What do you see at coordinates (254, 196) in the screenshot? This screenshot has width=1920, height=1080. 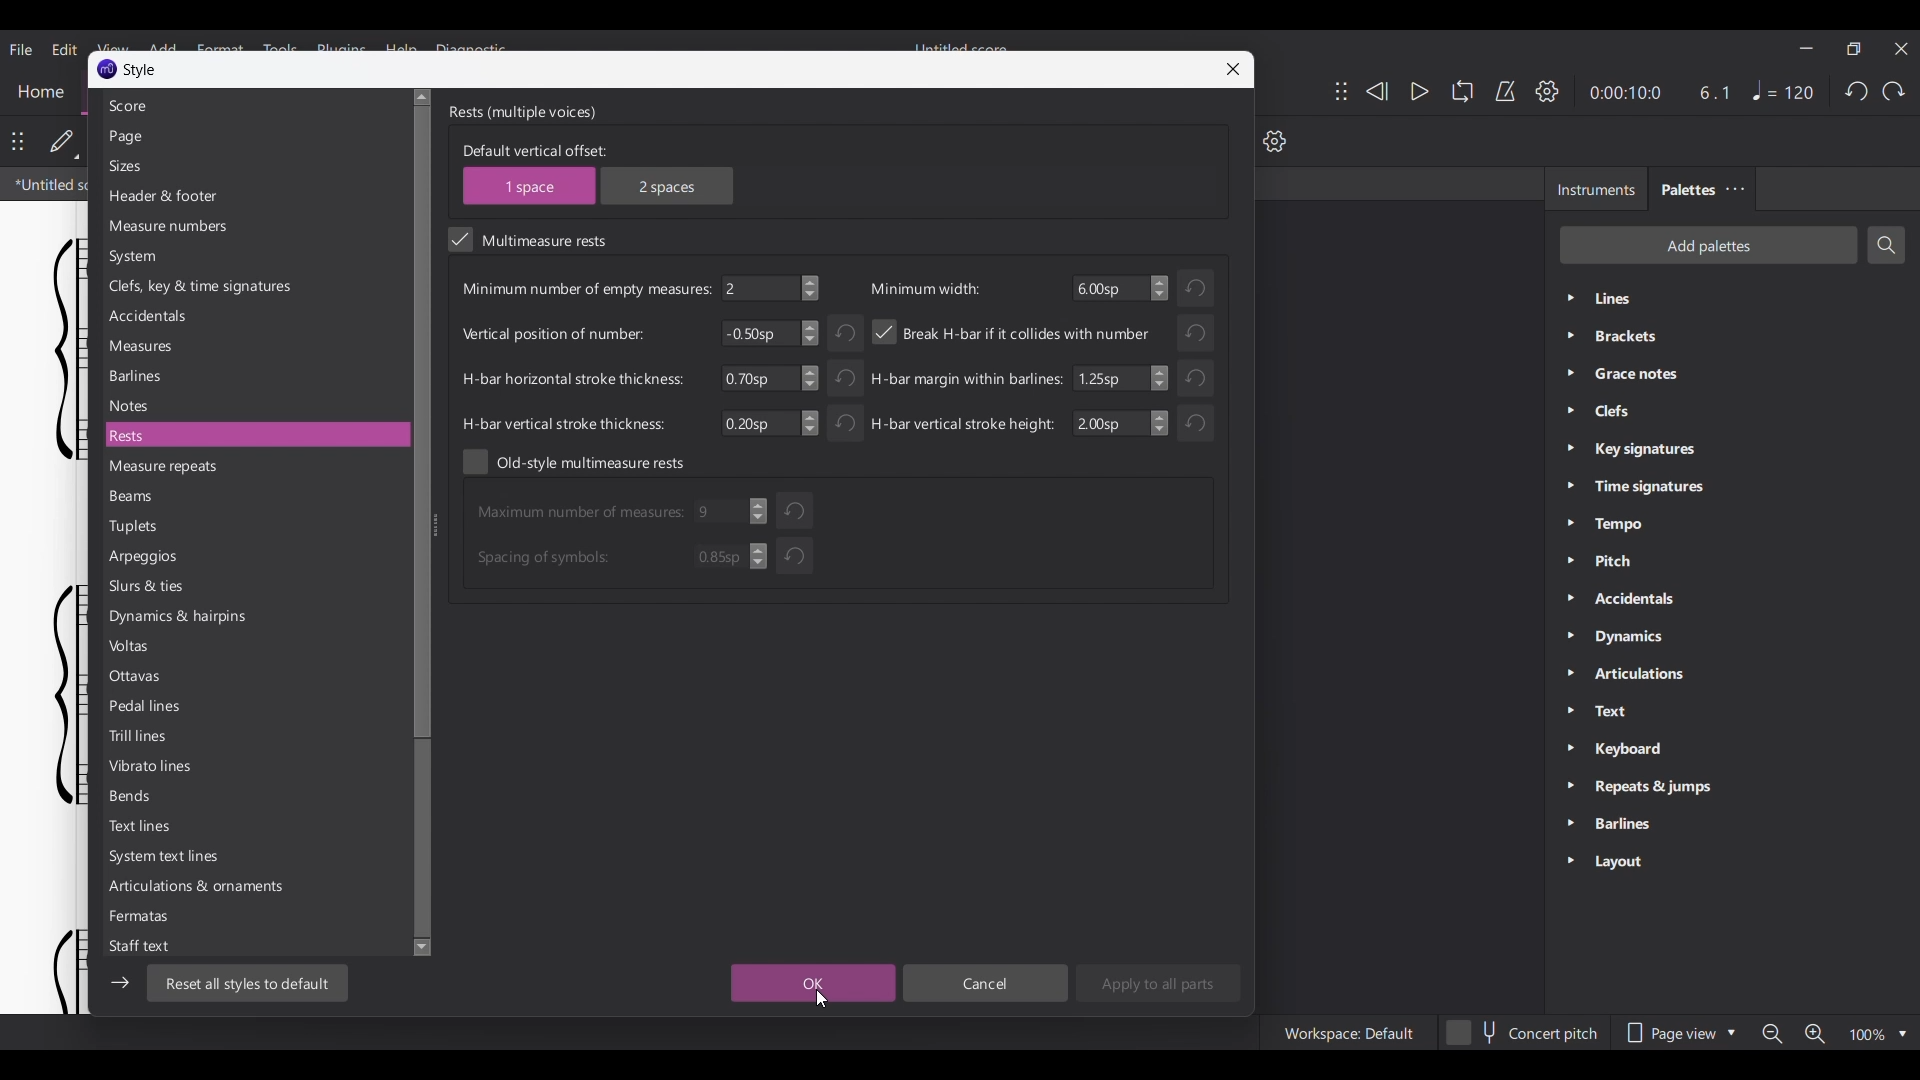 I see `Header and footer` at bounding box center [254, 196].